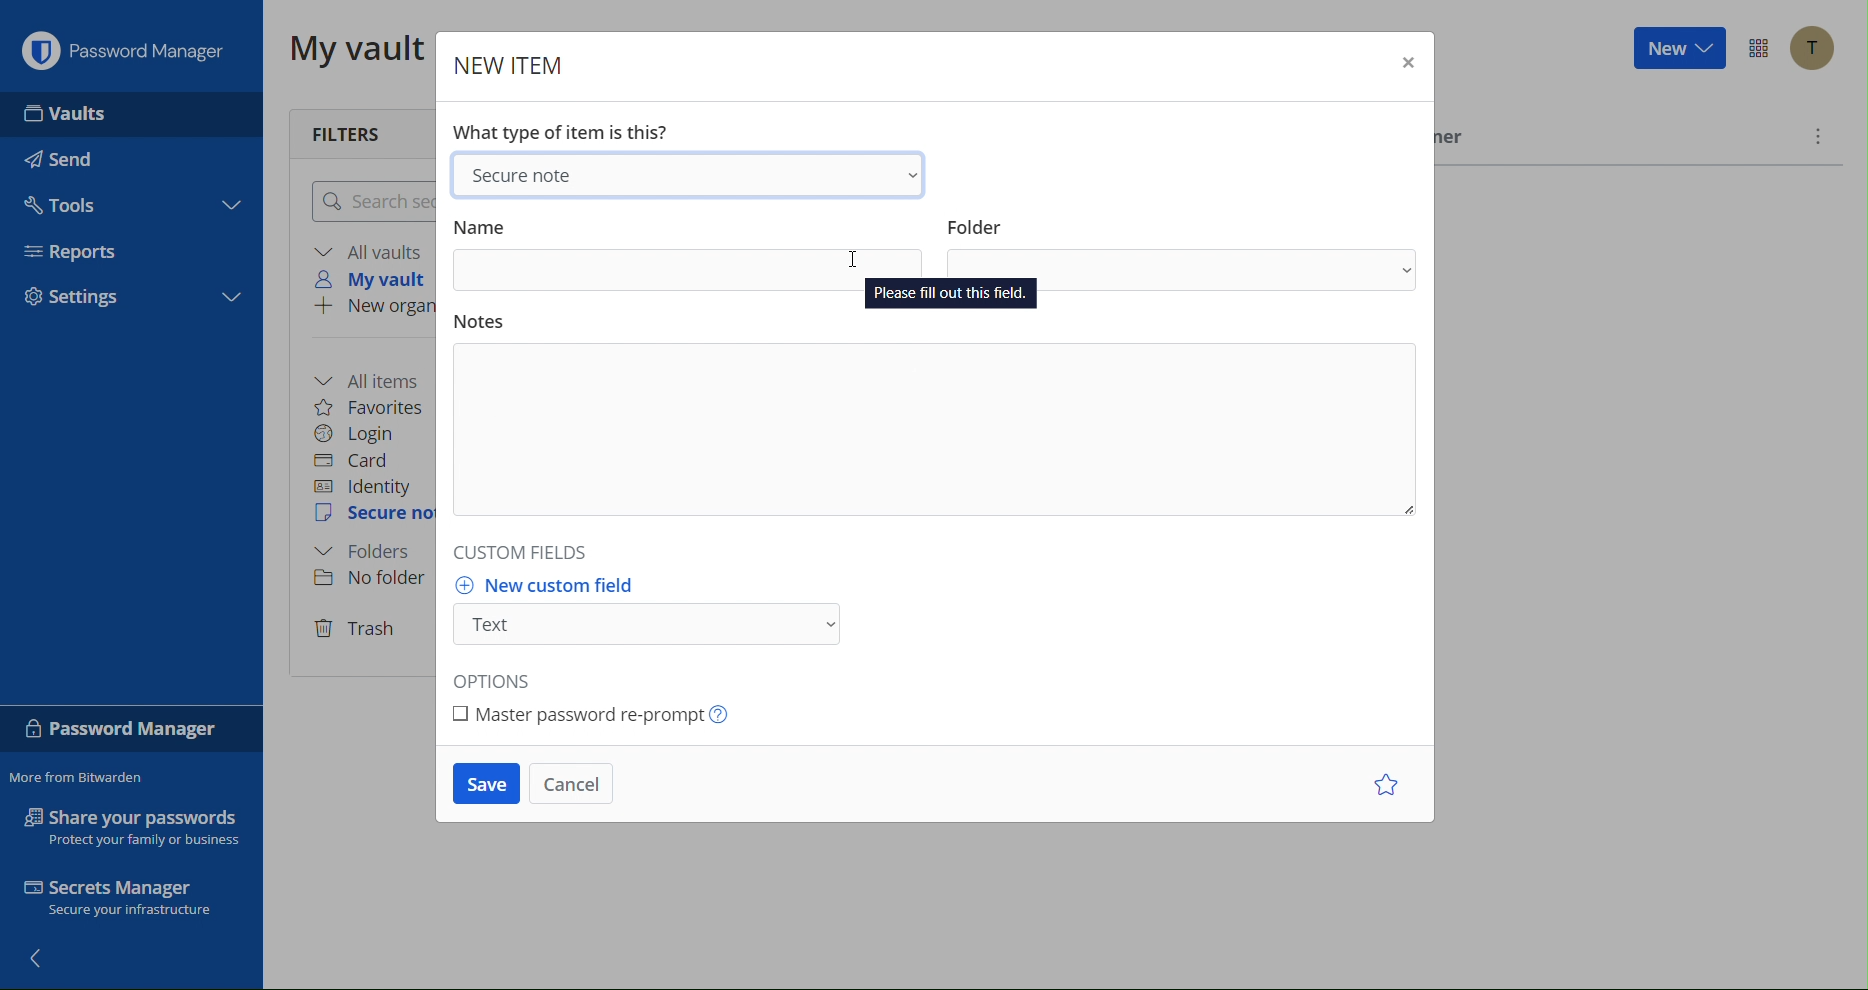  I want to click on Master password re-prompt, so click(597, 716).